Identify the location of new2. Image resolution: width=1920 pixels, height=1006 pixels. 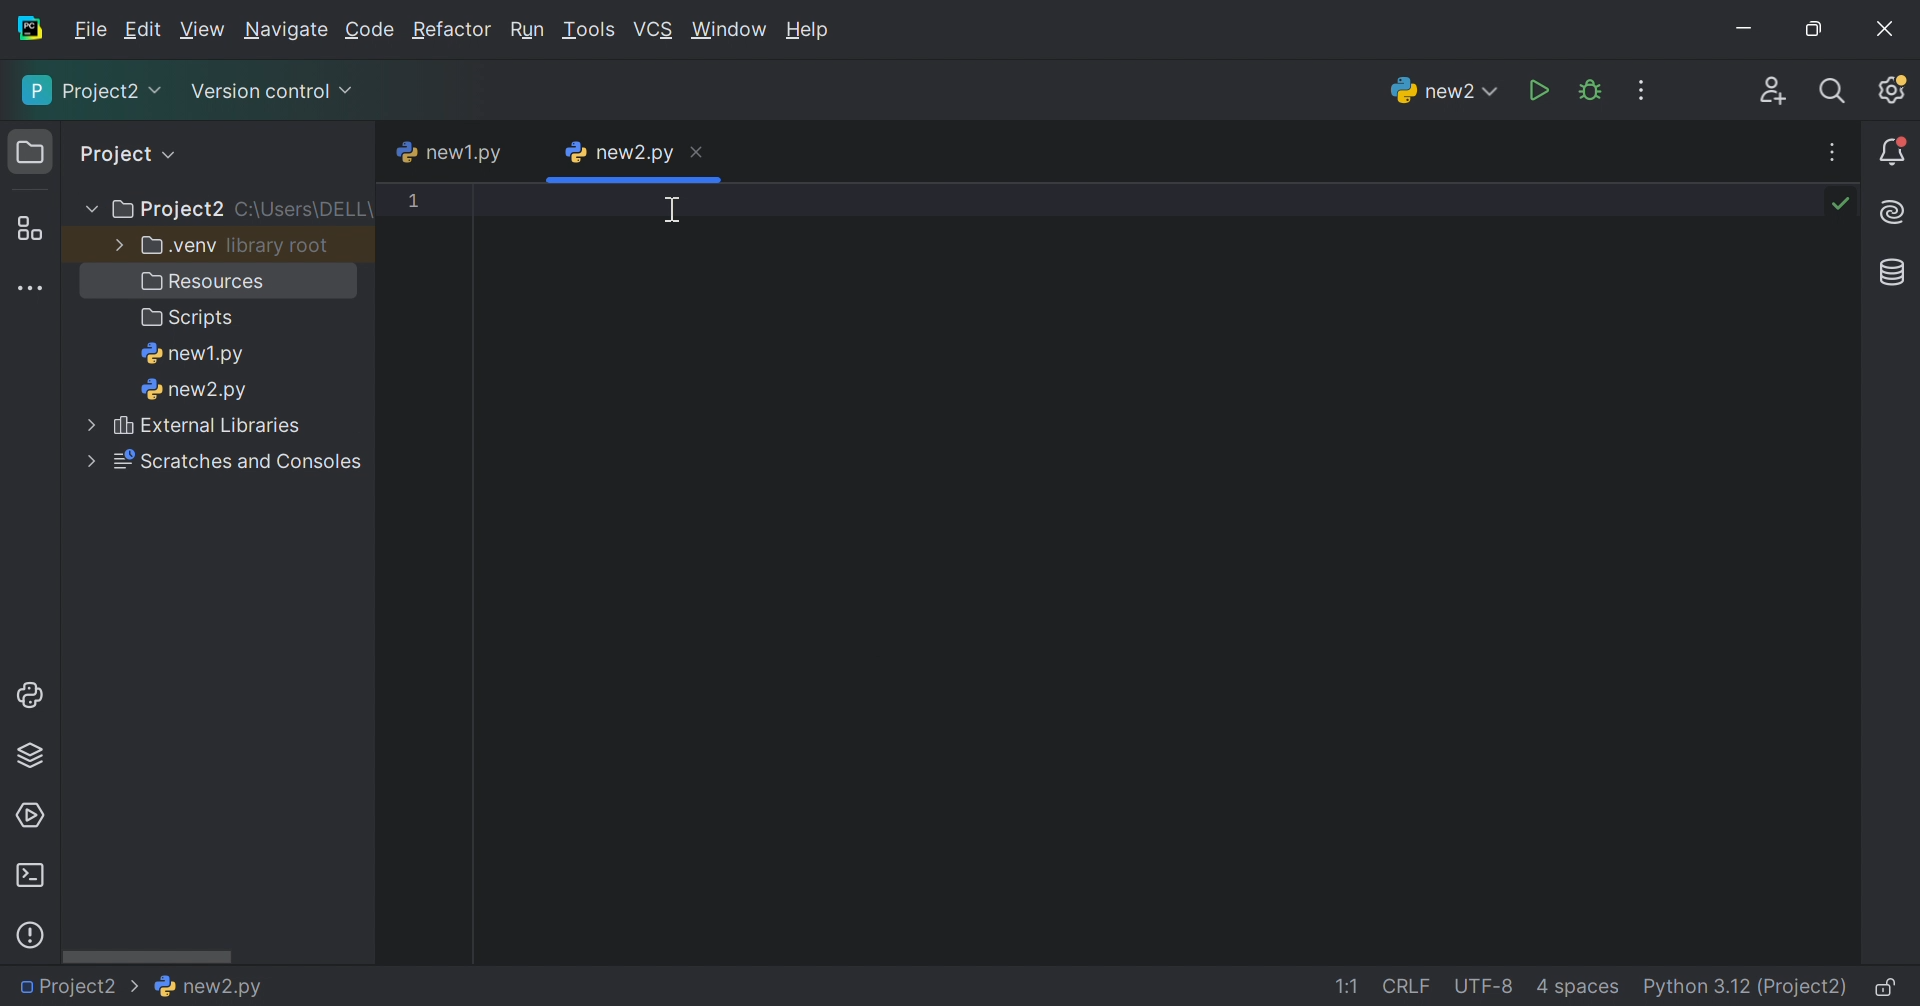
(1447, 89).